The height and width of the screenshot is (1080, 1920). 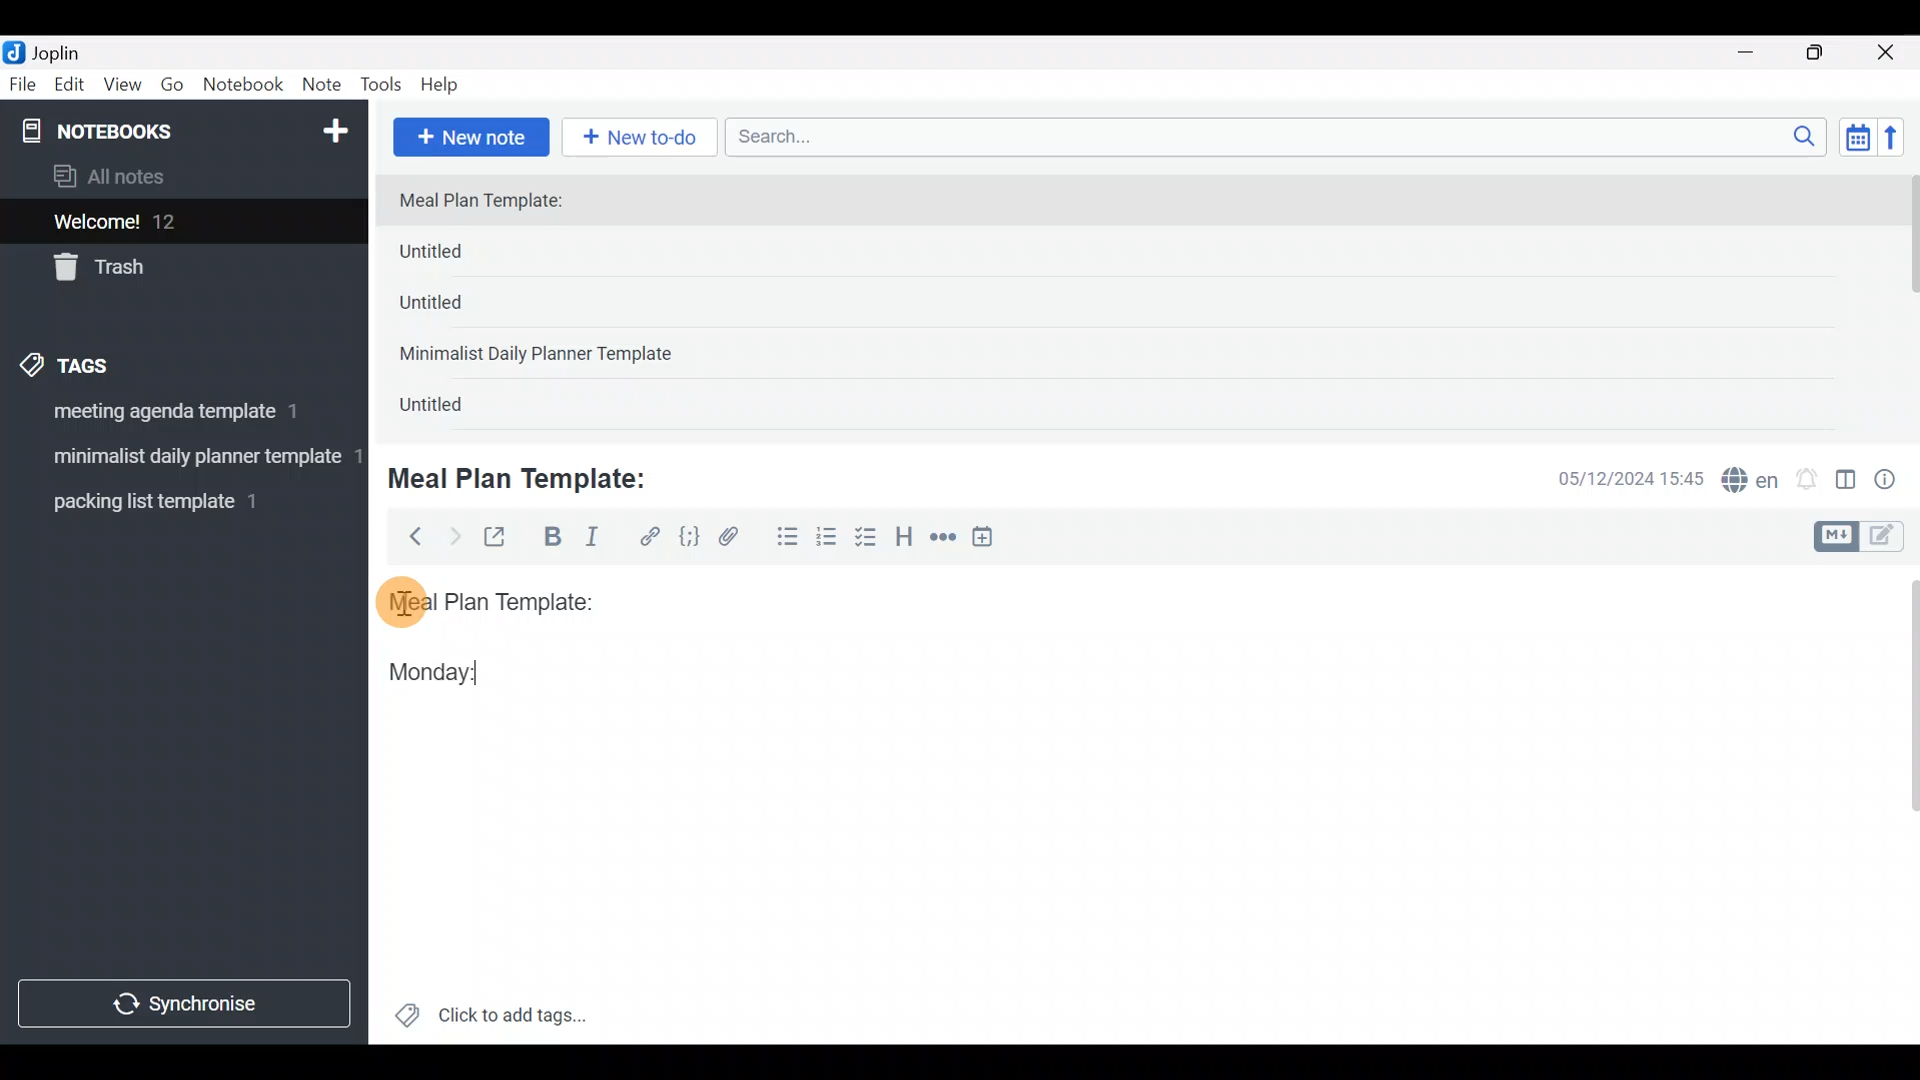 What do you see at coordinates (1901, 143) in the screenshot?
I see `Reverse sort` at bounding box center [1901, 143].